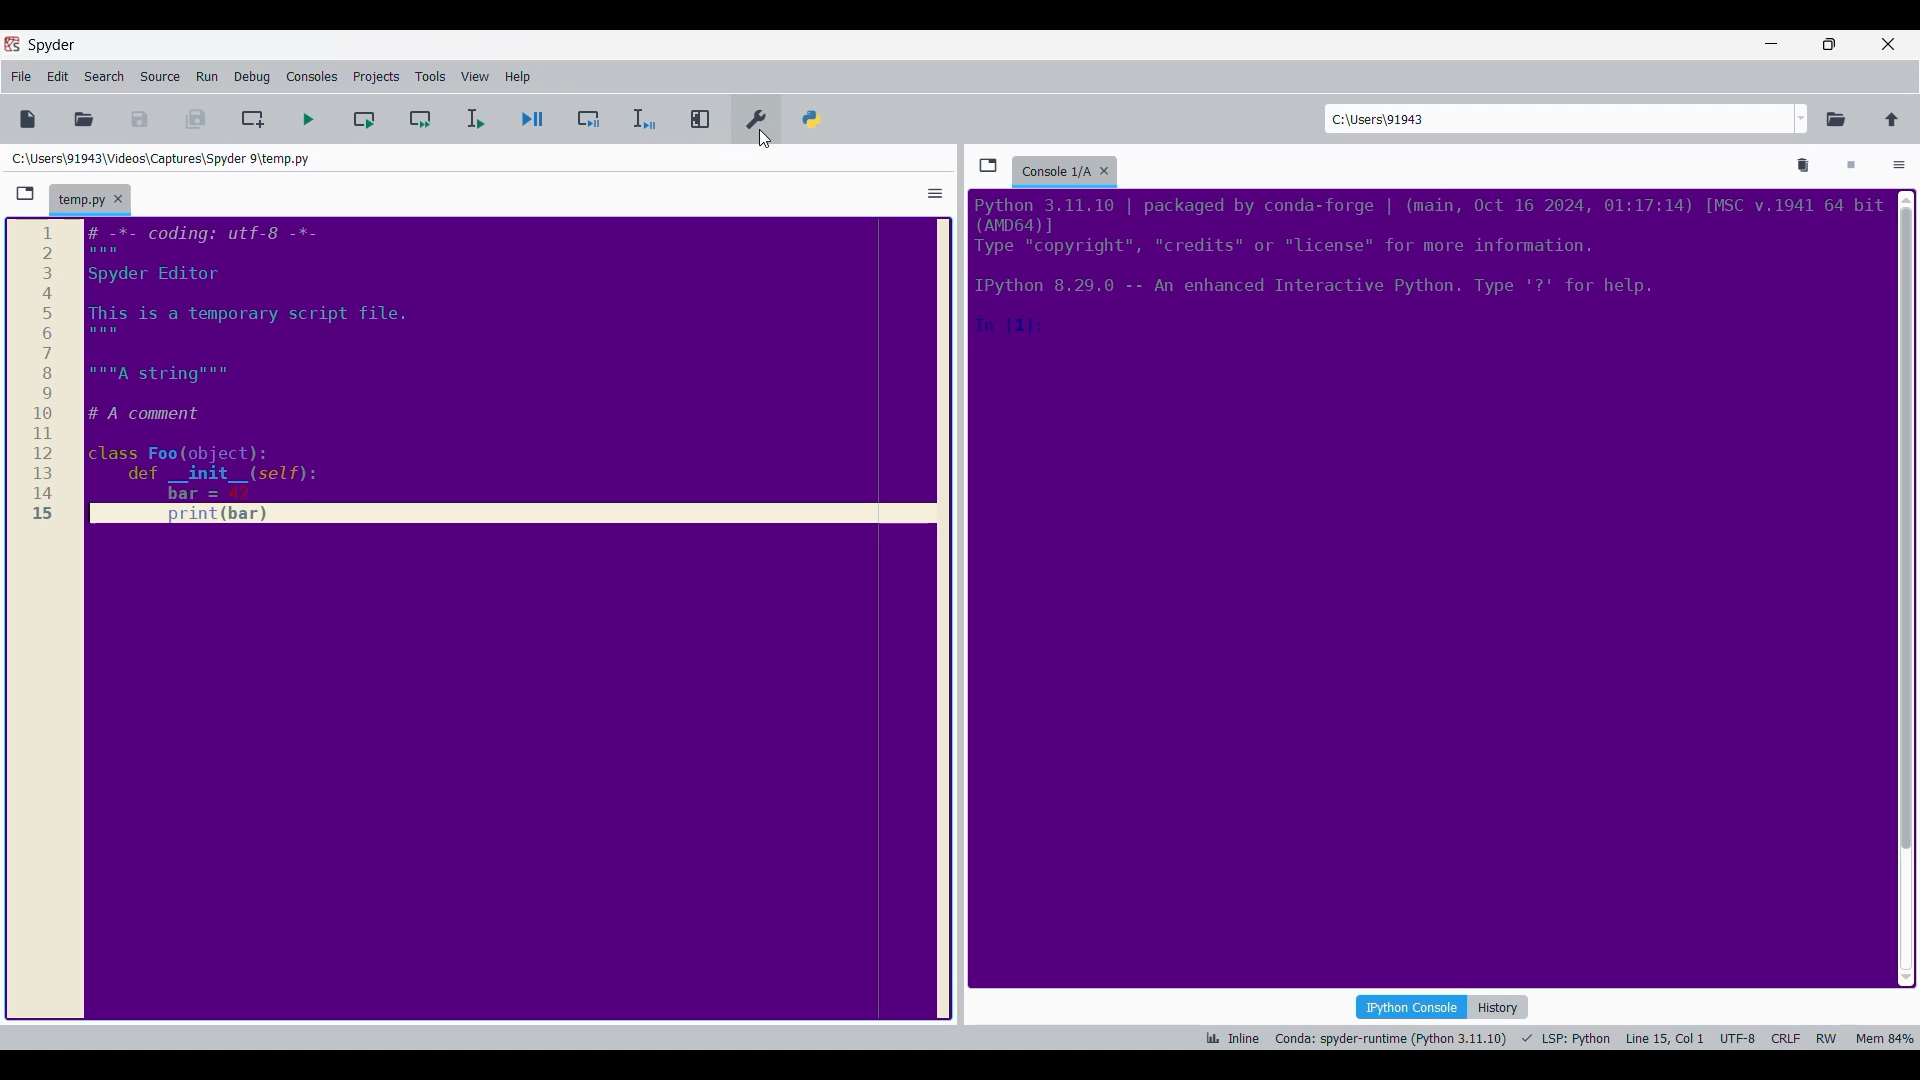 The height and width of the screenshot is (1080, 1920). What do you see at coordinates (253, 77) in the screenshot?
I see `Debug menu` at bounding box center [253, 77].